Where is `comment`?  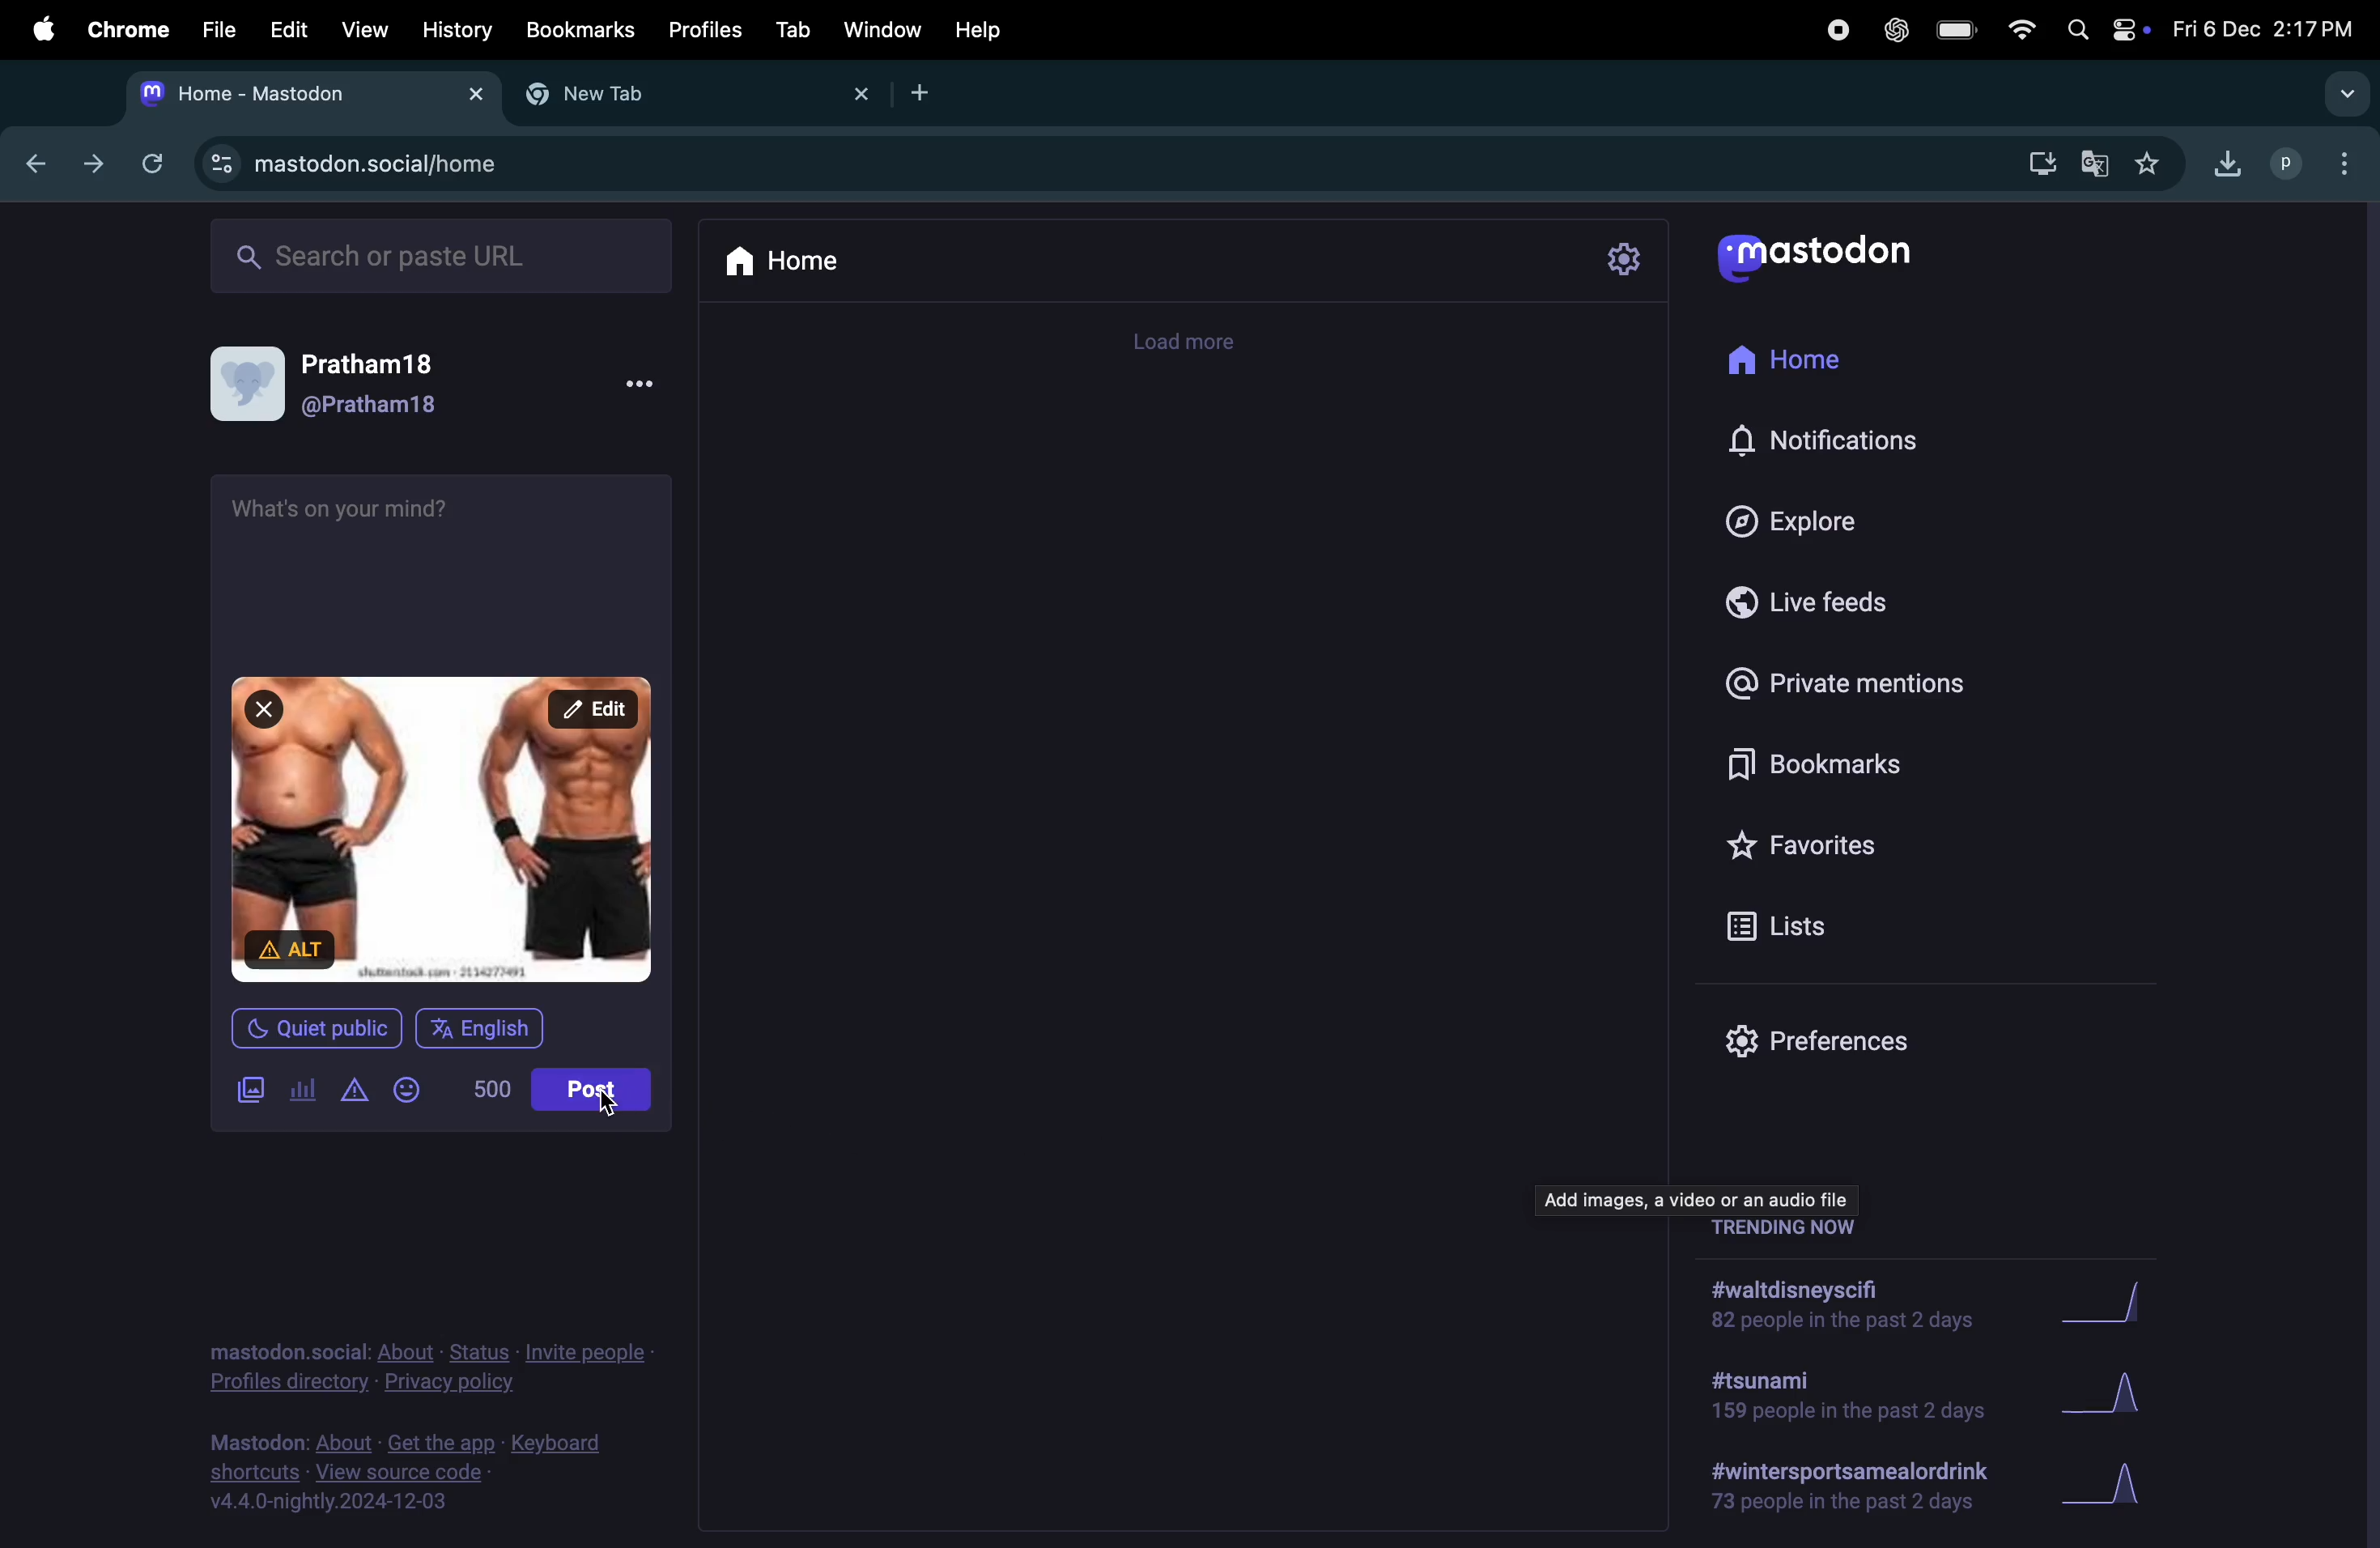 comment is located at coordinates (1703, 1200).